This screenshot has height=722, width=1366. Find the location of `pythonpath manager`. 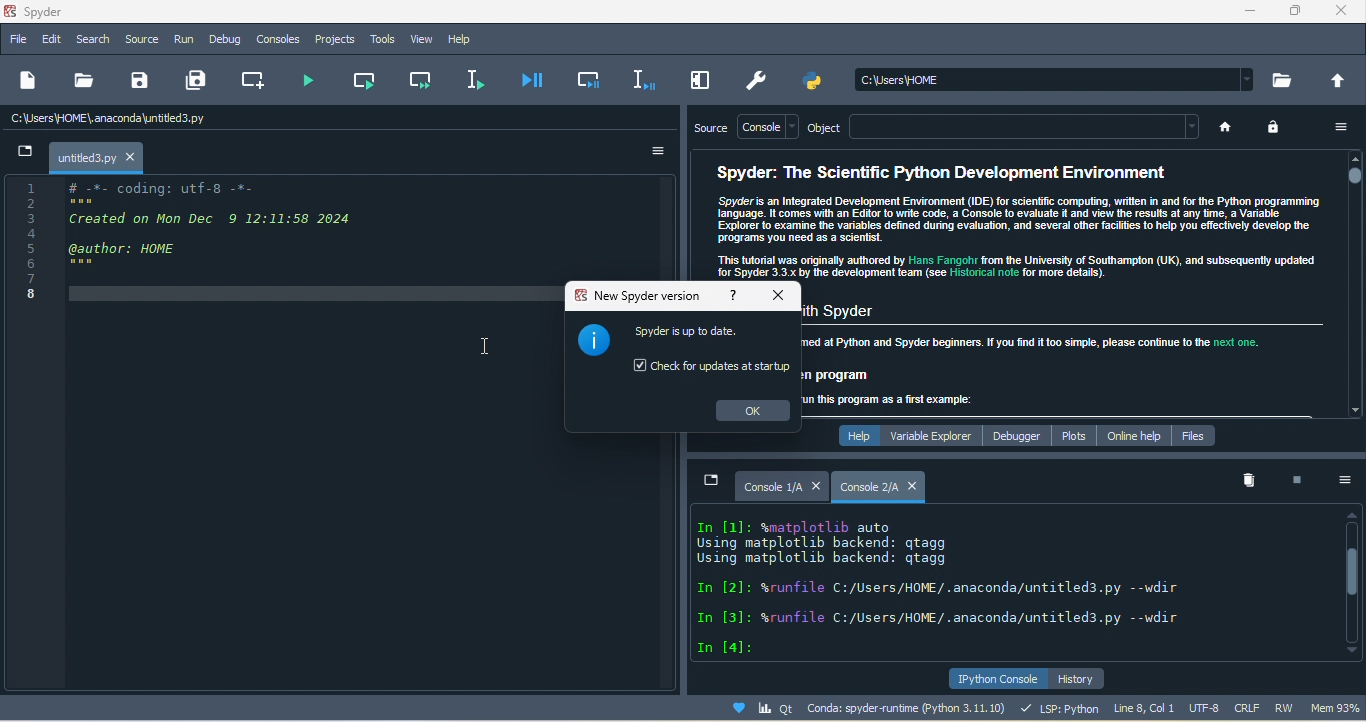

pythonpath manager is located at coordinates (816, 83).